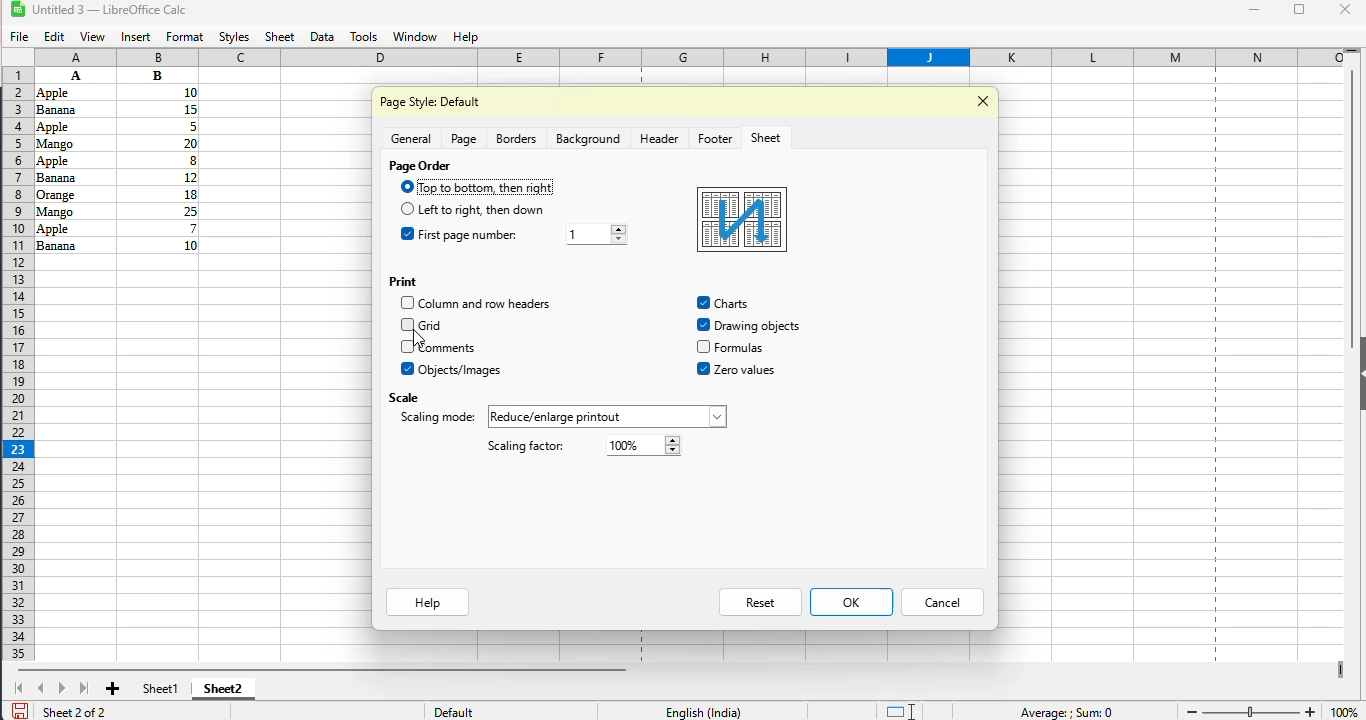 The height and width of the screenshot is (720, 1366). I want to click on page, so click(464, 139).